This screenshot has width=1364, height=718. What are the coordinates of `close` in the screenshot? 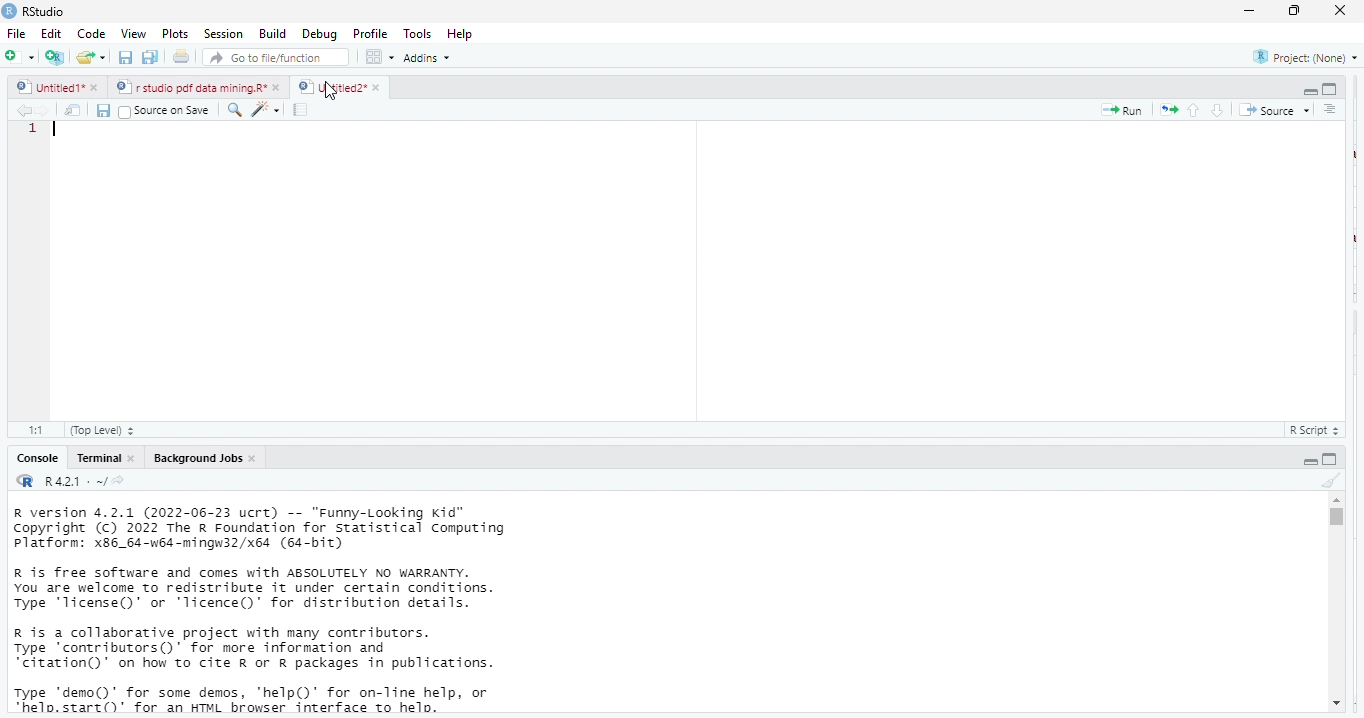 It's located at (278, 88).